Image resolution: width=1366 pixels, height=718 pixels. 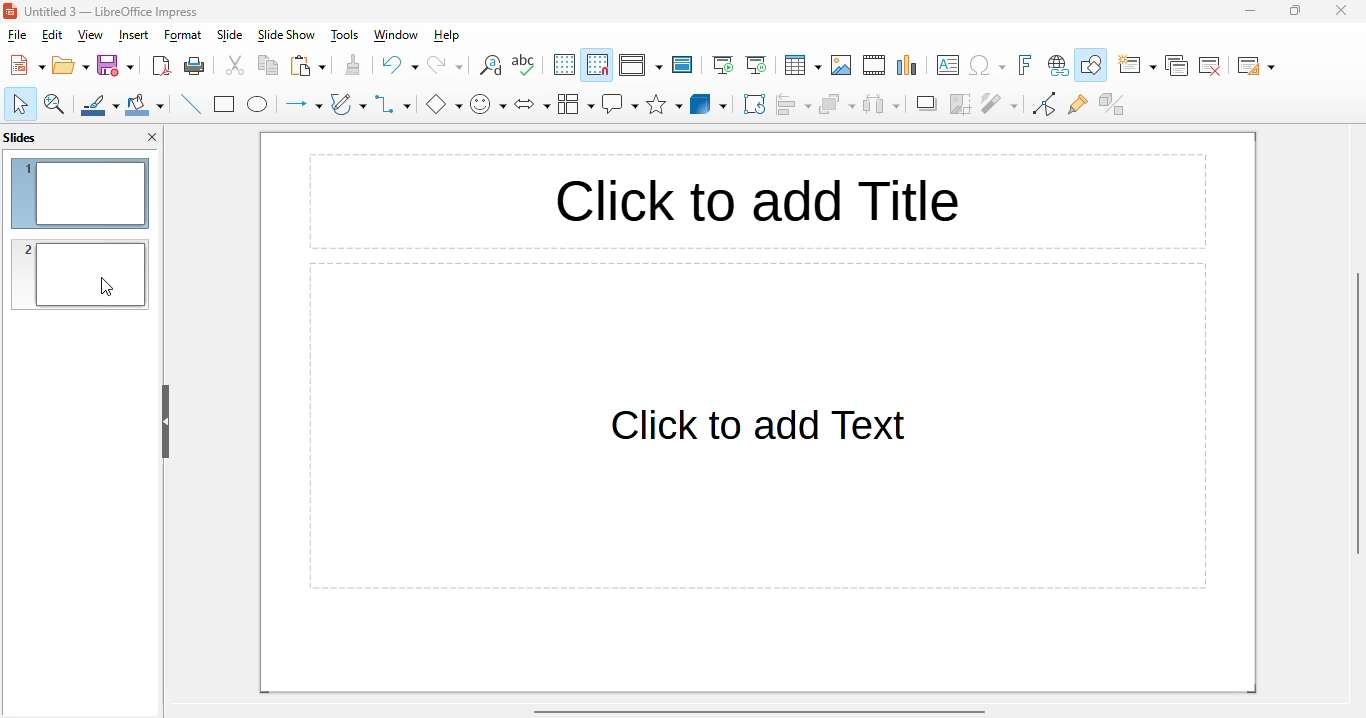 I want to click on crop image, so click(x=960, y=104).